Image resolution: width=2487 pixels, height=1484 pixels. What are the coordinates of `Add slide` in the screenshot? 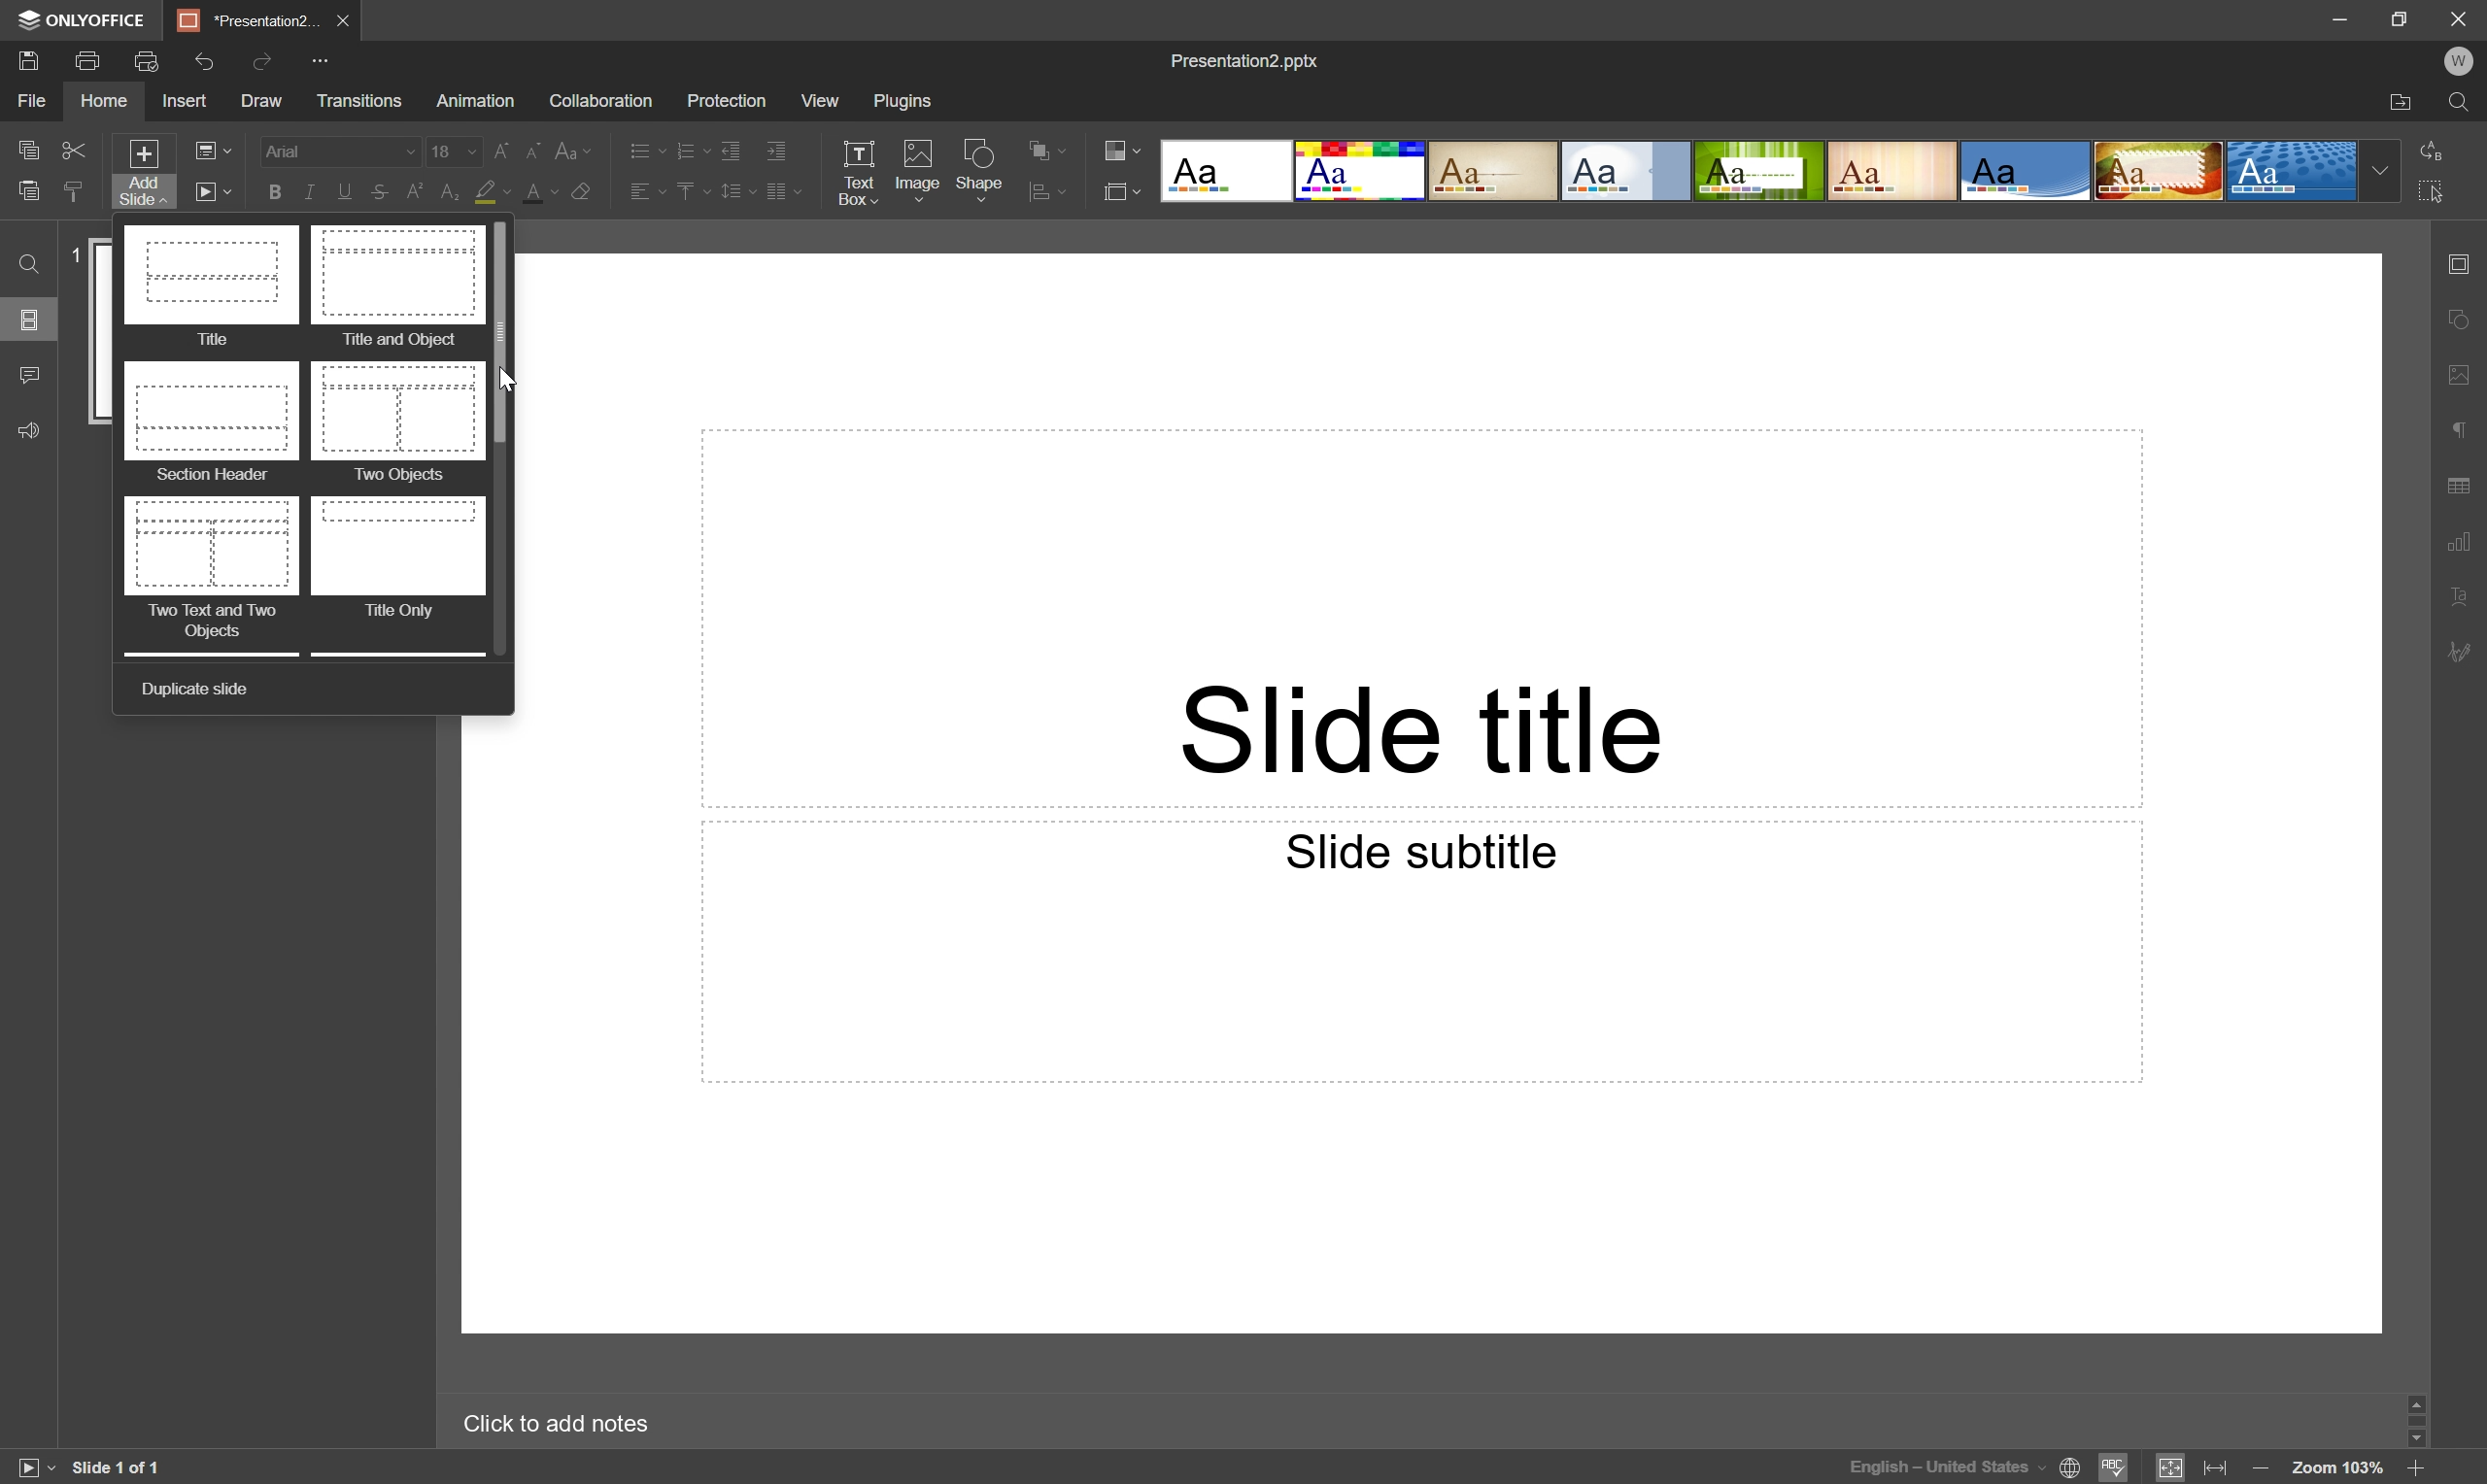 It's located at (140, 172).